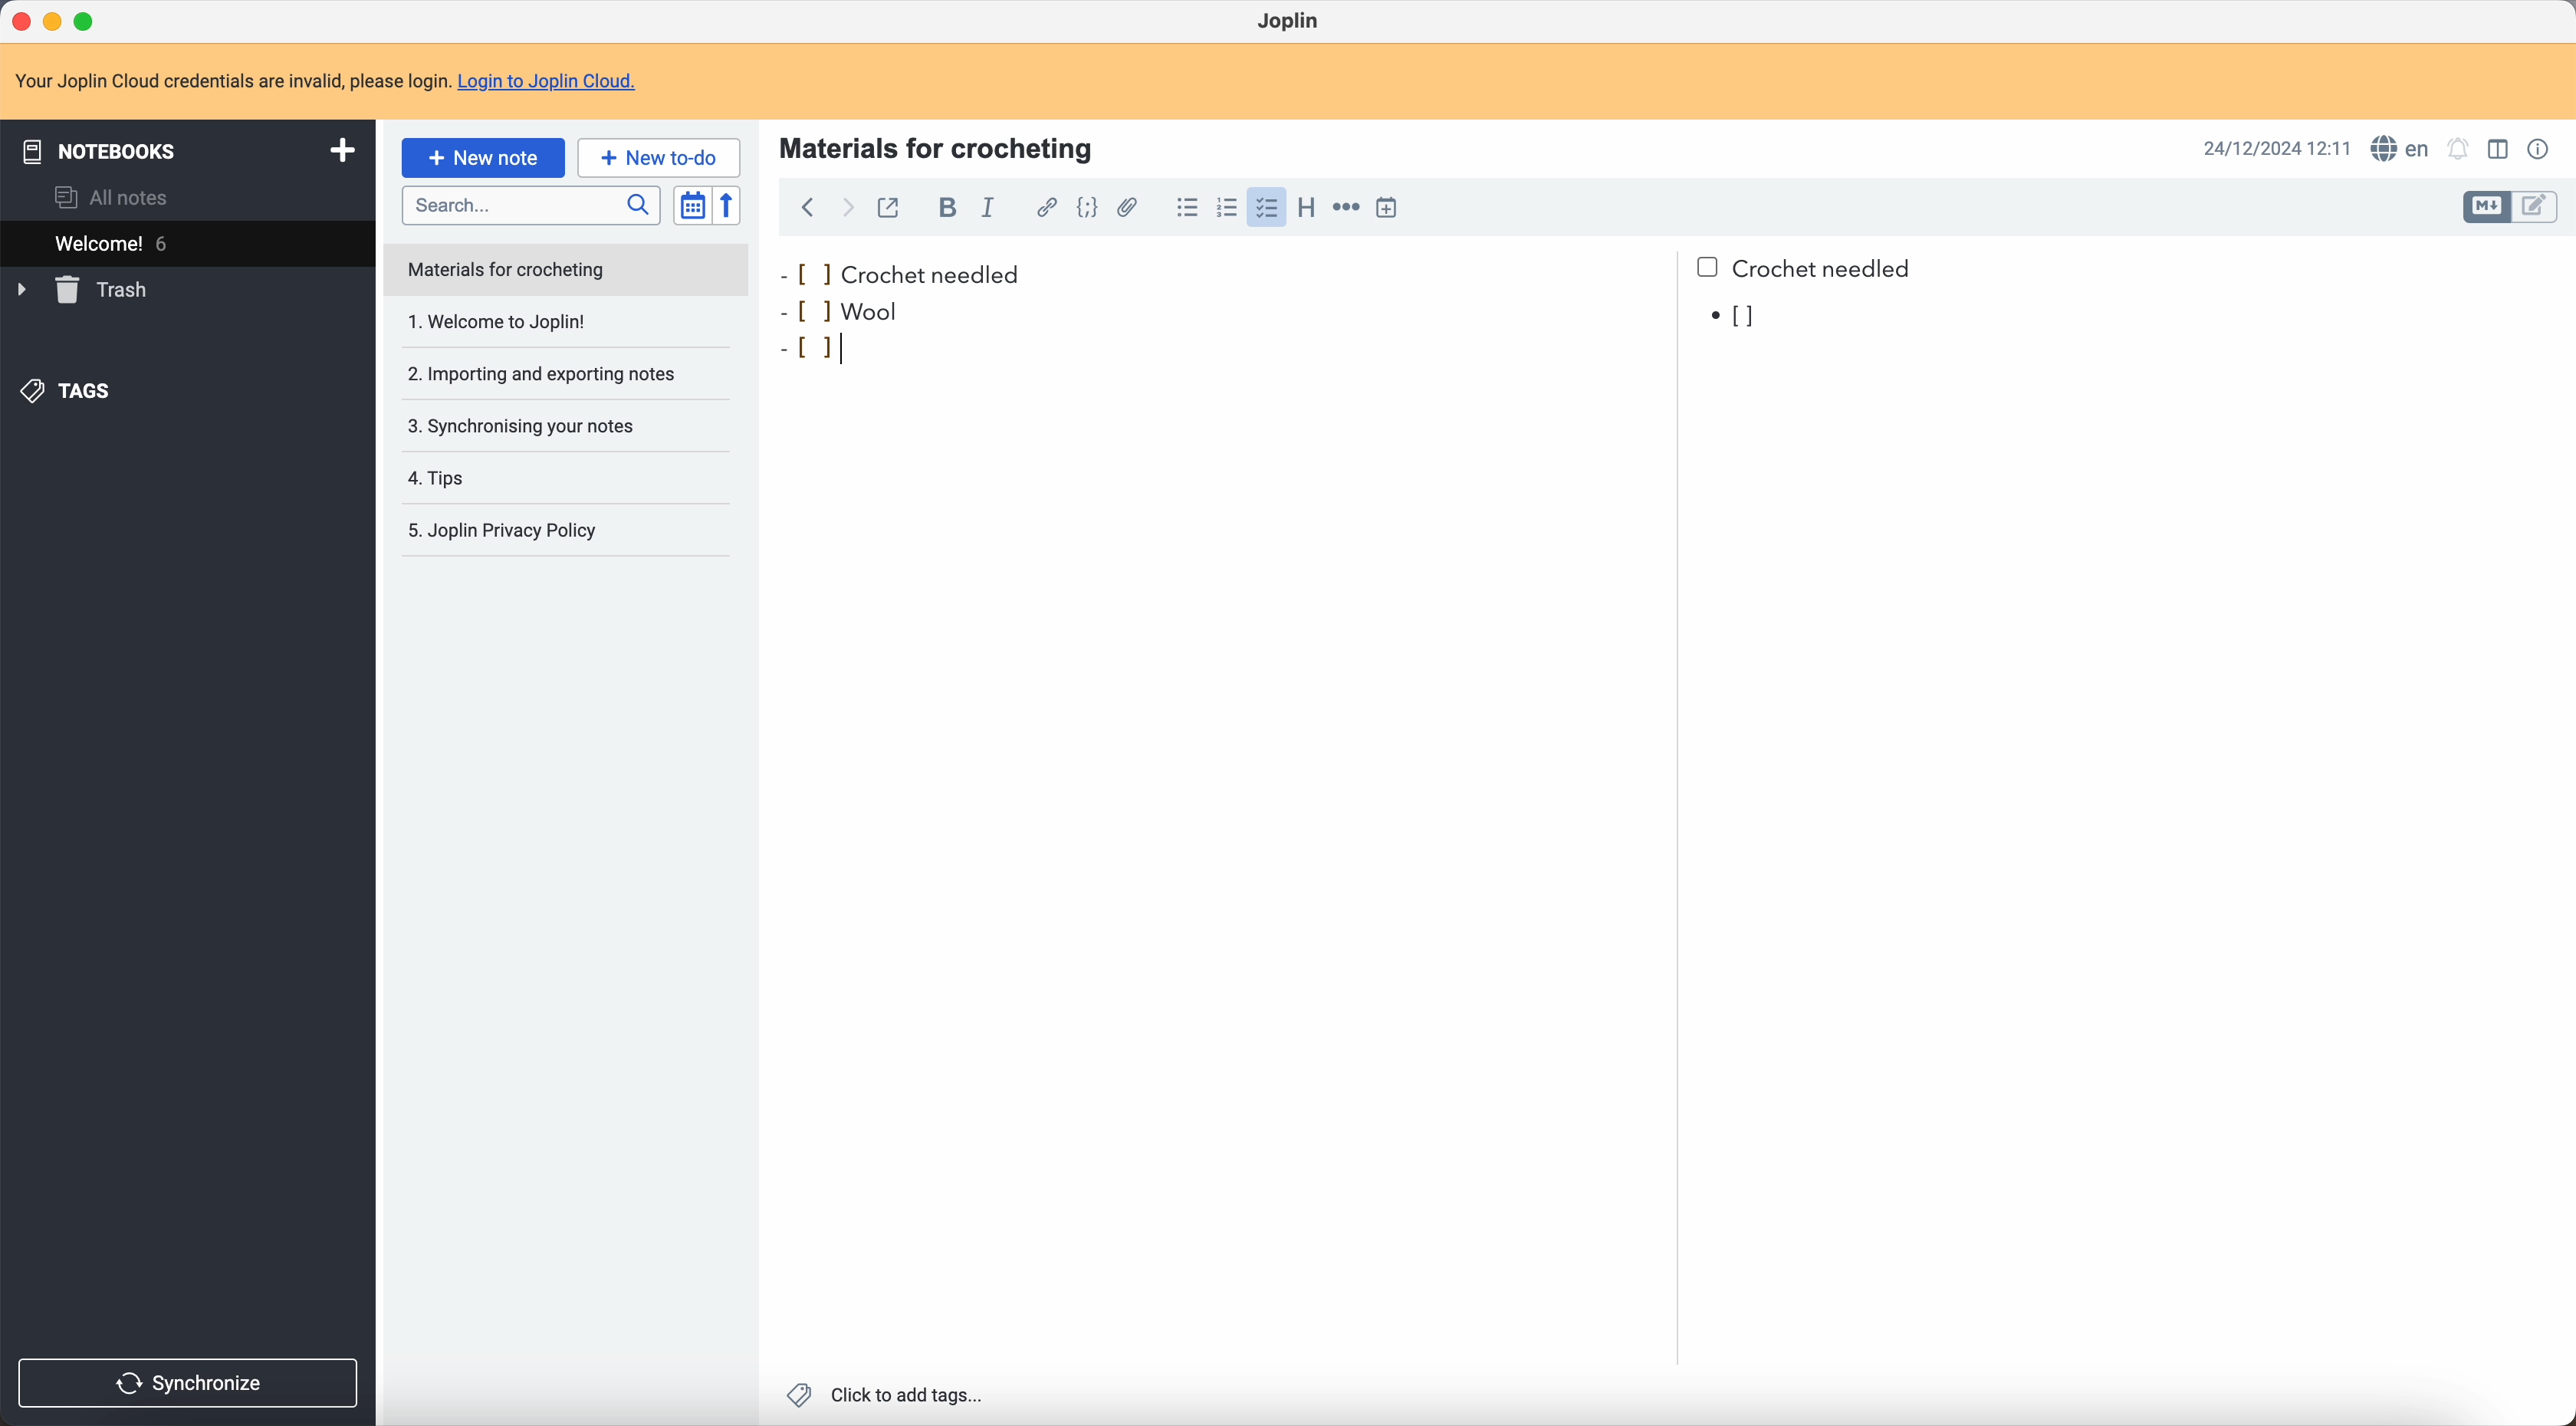  What do you see at coordinates (730, 206) in the screenshot?
I see `reverse sort order` at bounding box center [730, 206].